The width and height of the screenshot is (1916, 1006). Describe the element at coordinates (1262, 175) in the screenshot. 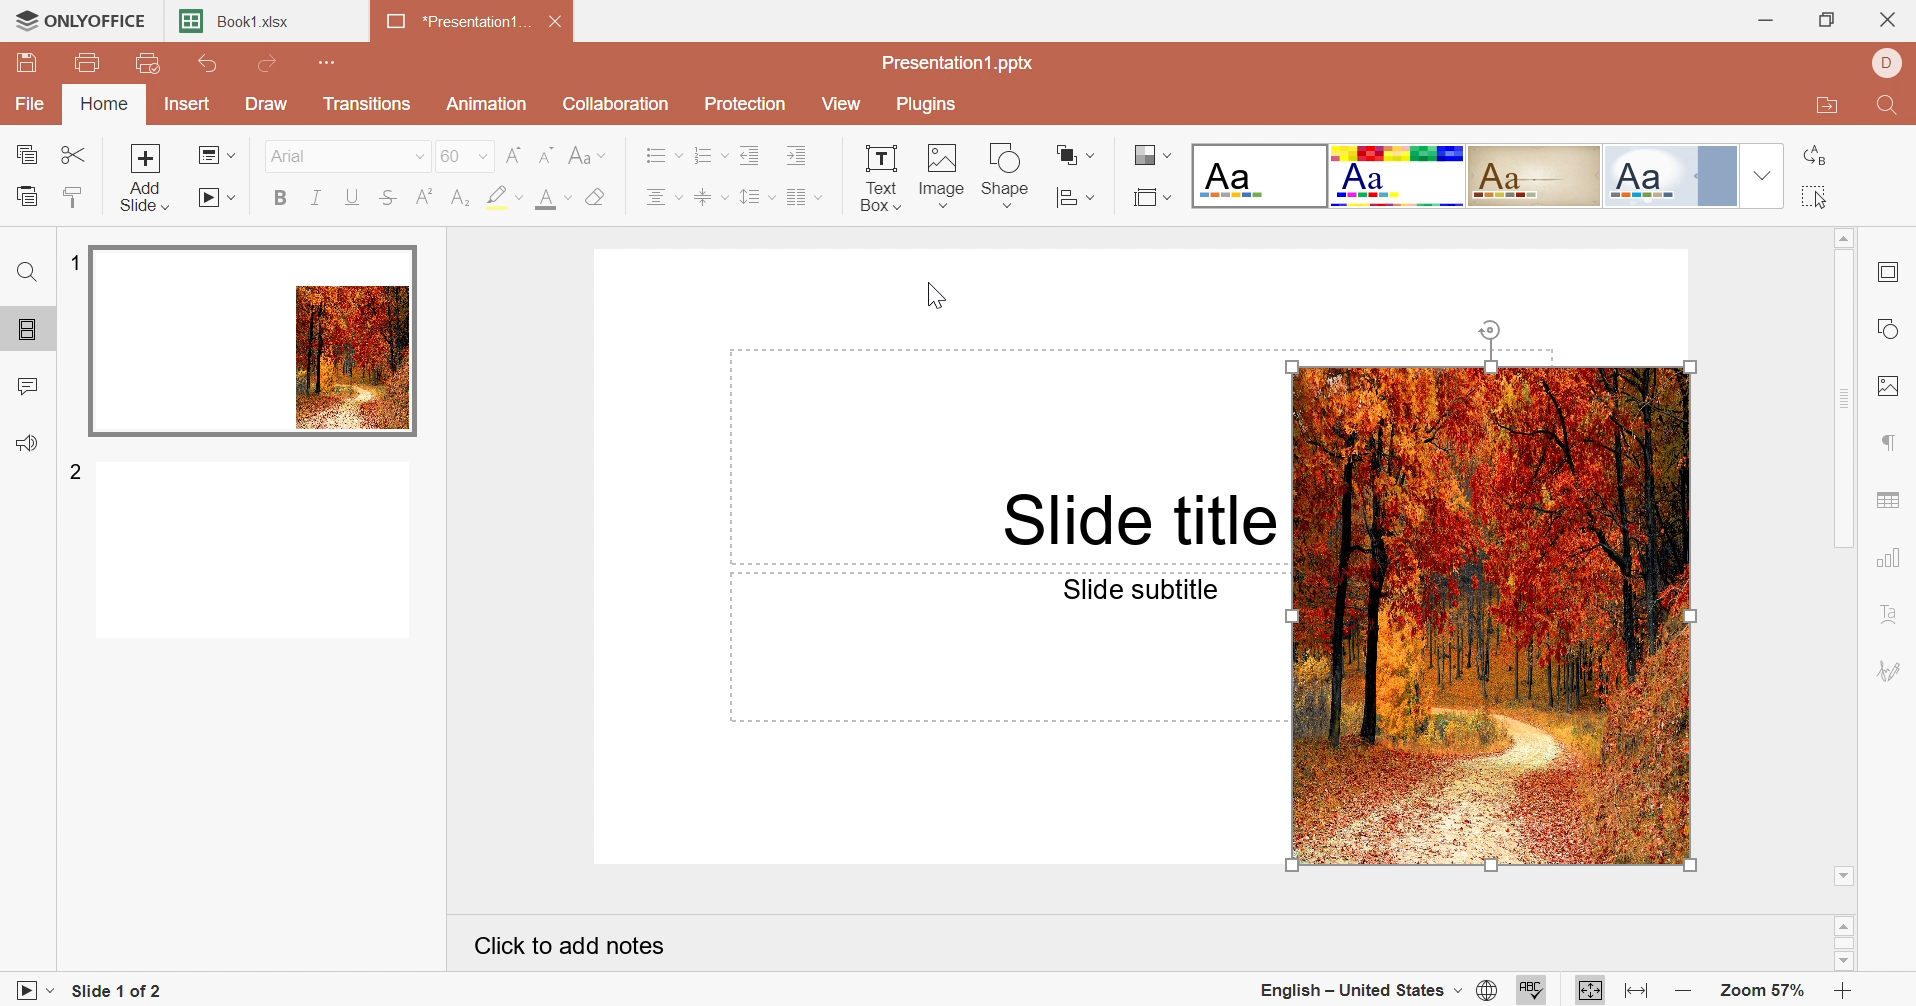

I see `Blank` at that location.